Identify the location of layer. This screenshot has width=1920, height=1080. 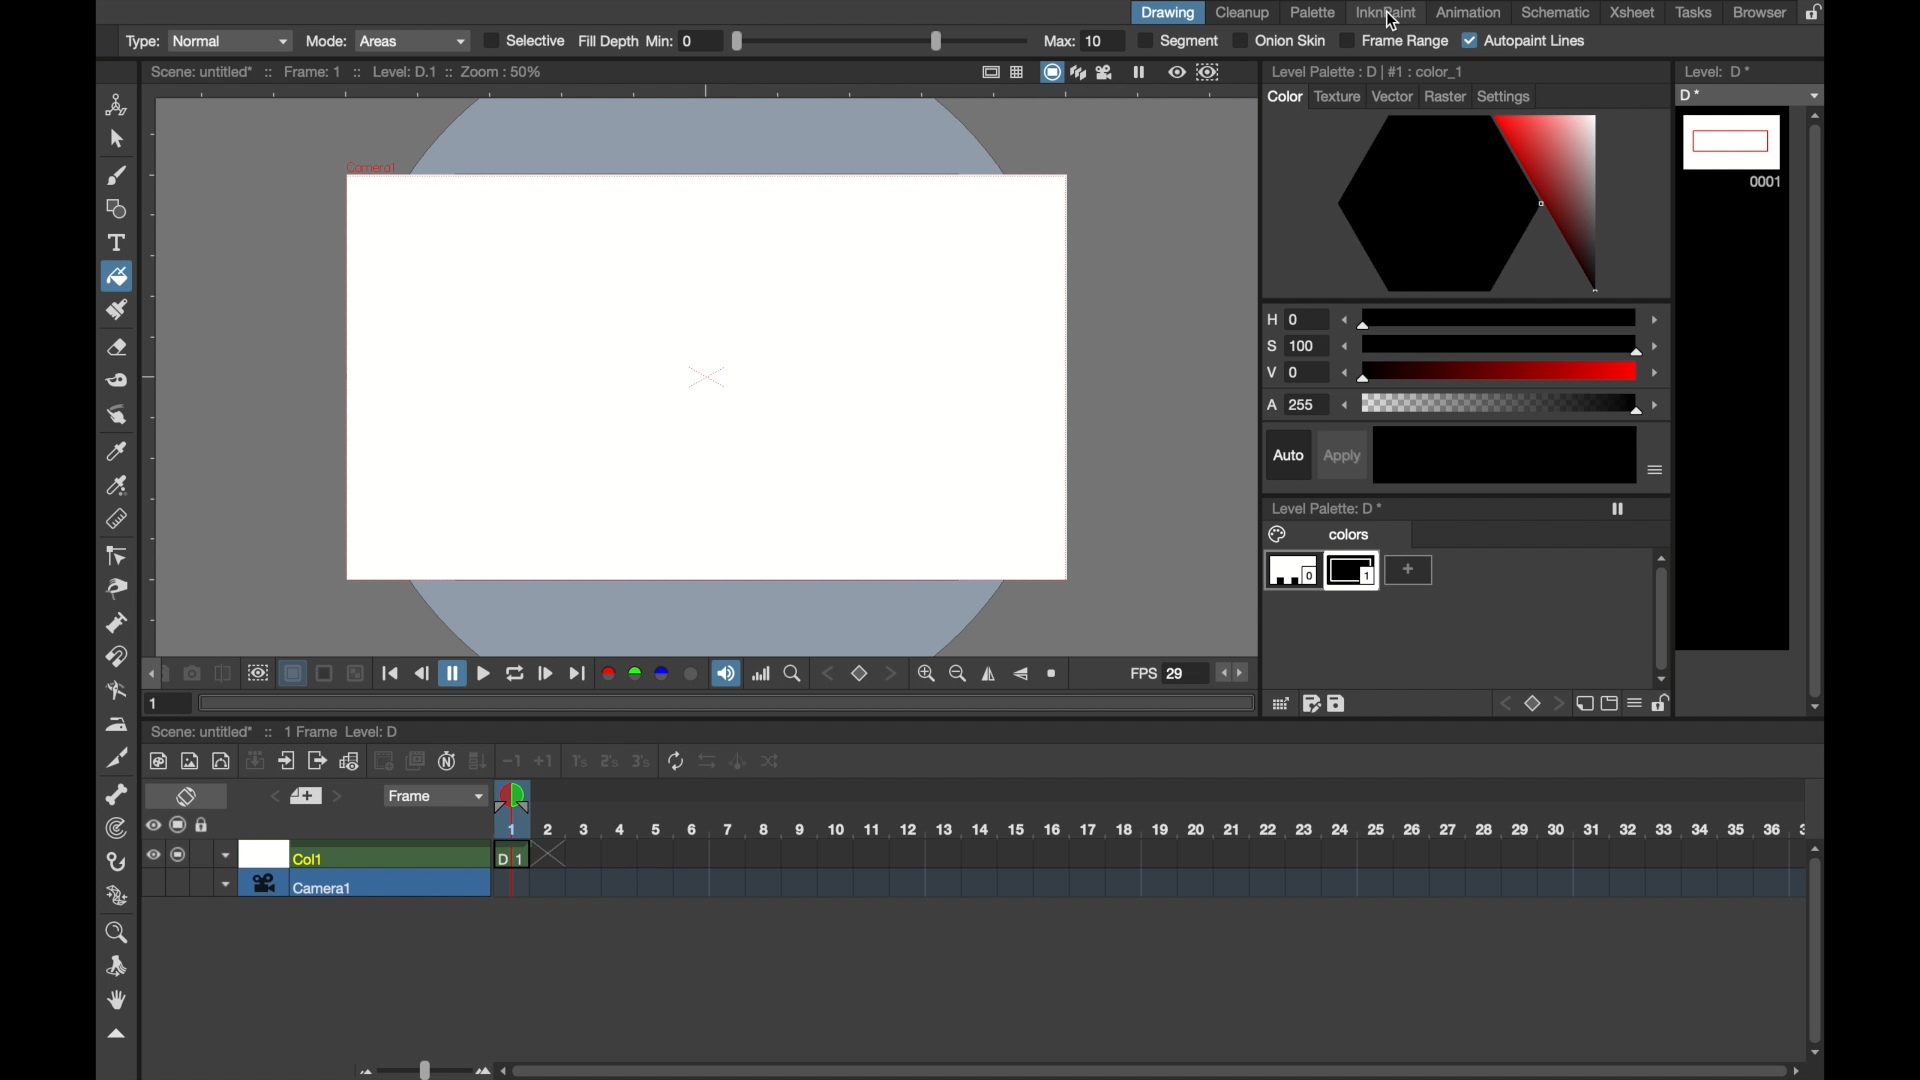
(294, 674).